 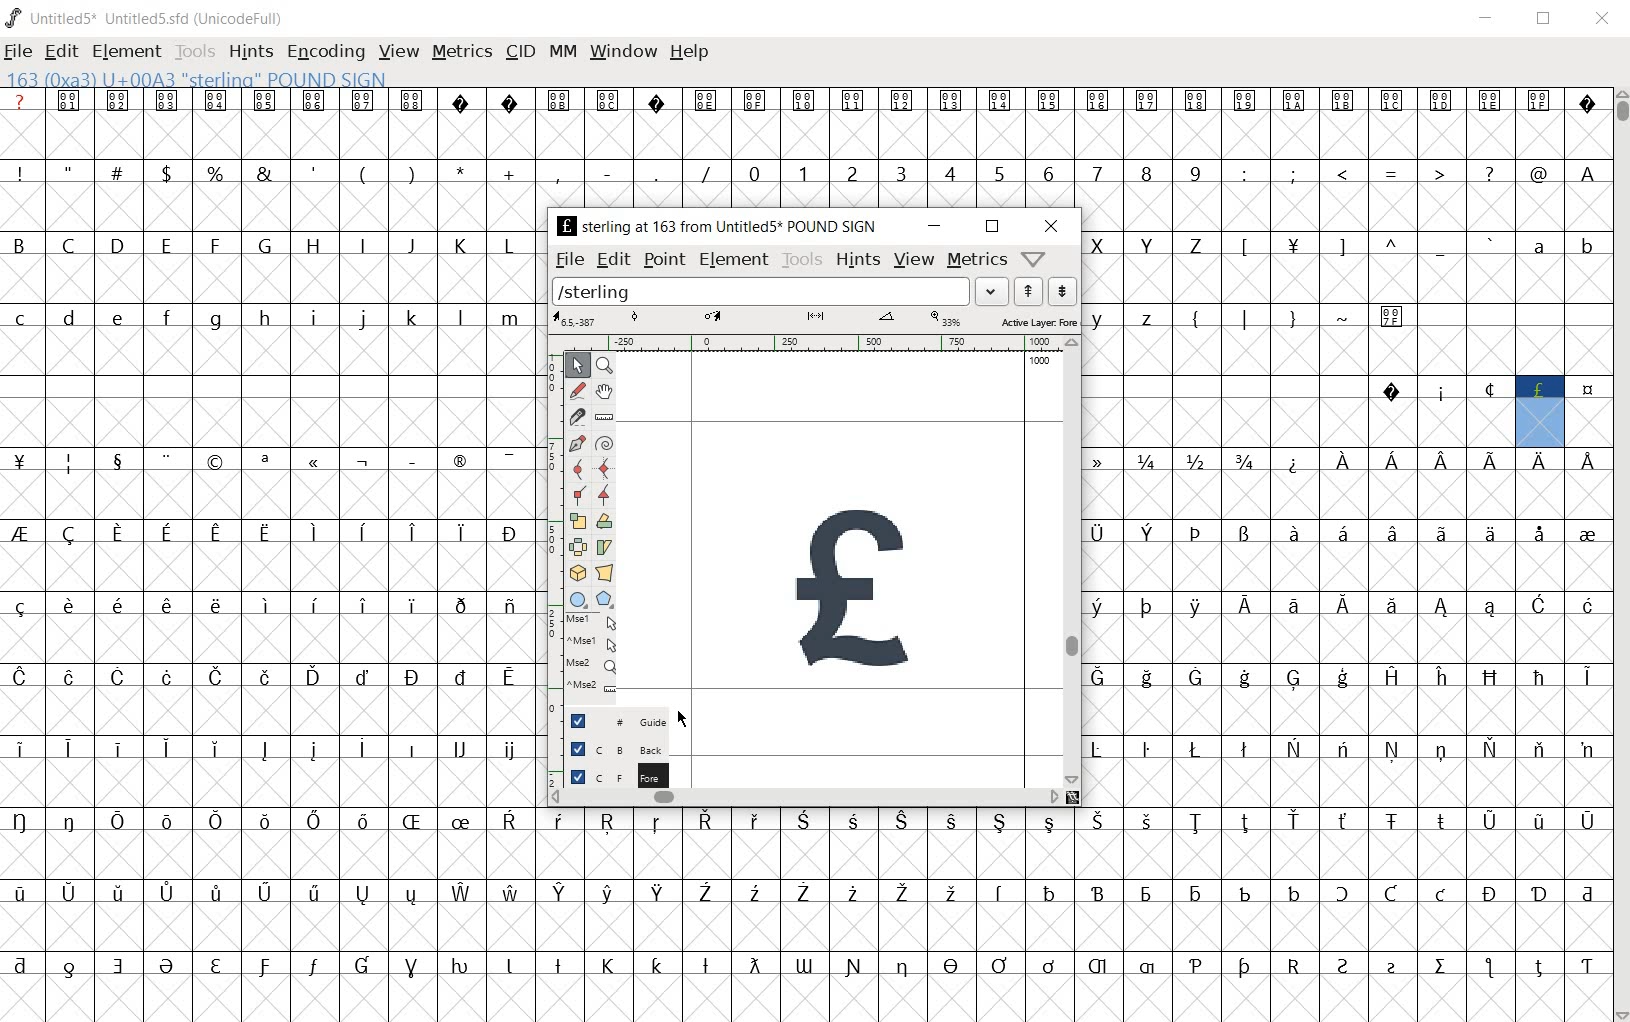 What do you see at coordinates (753, 821) in the screenshot?
I see `Symbol` at bounding box center [753, 821].